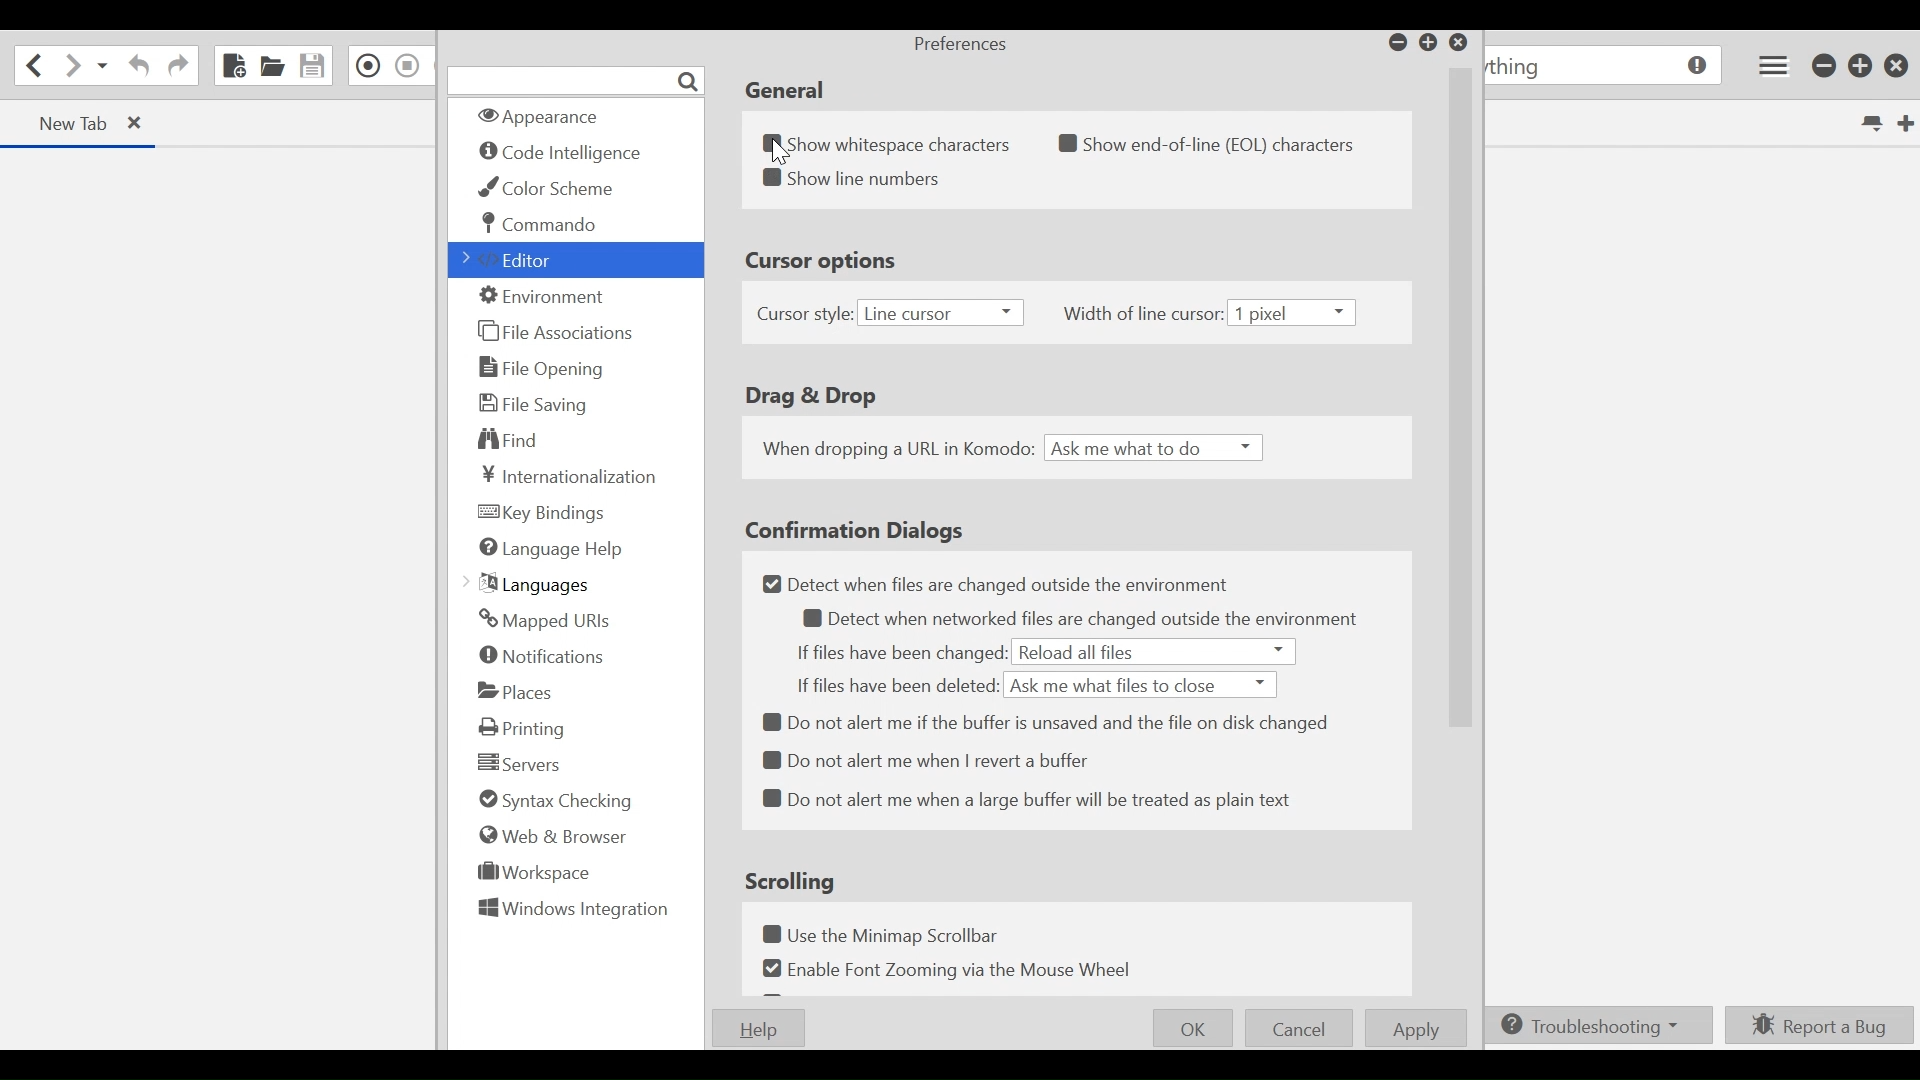 The image size is (1920, 1080). I want to click on Drag & Drop, so click(814, 396).